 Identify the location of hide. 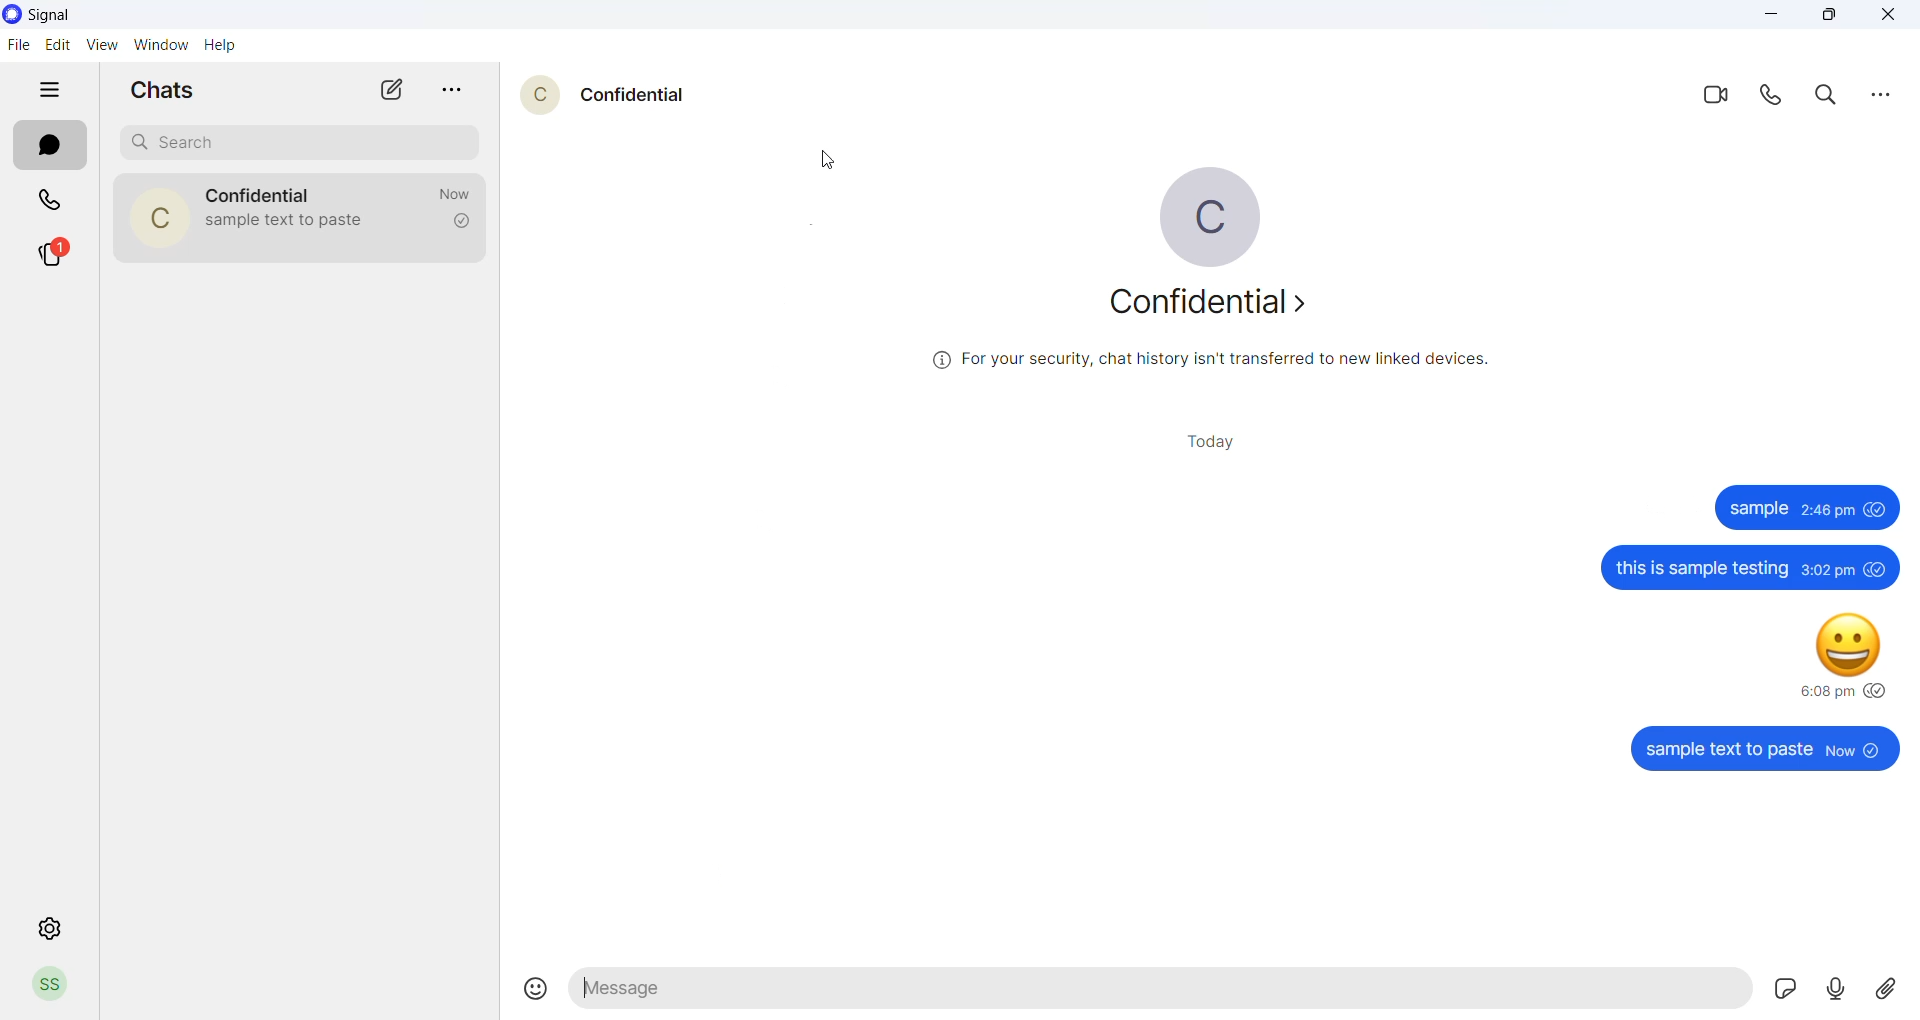
(52, 90).